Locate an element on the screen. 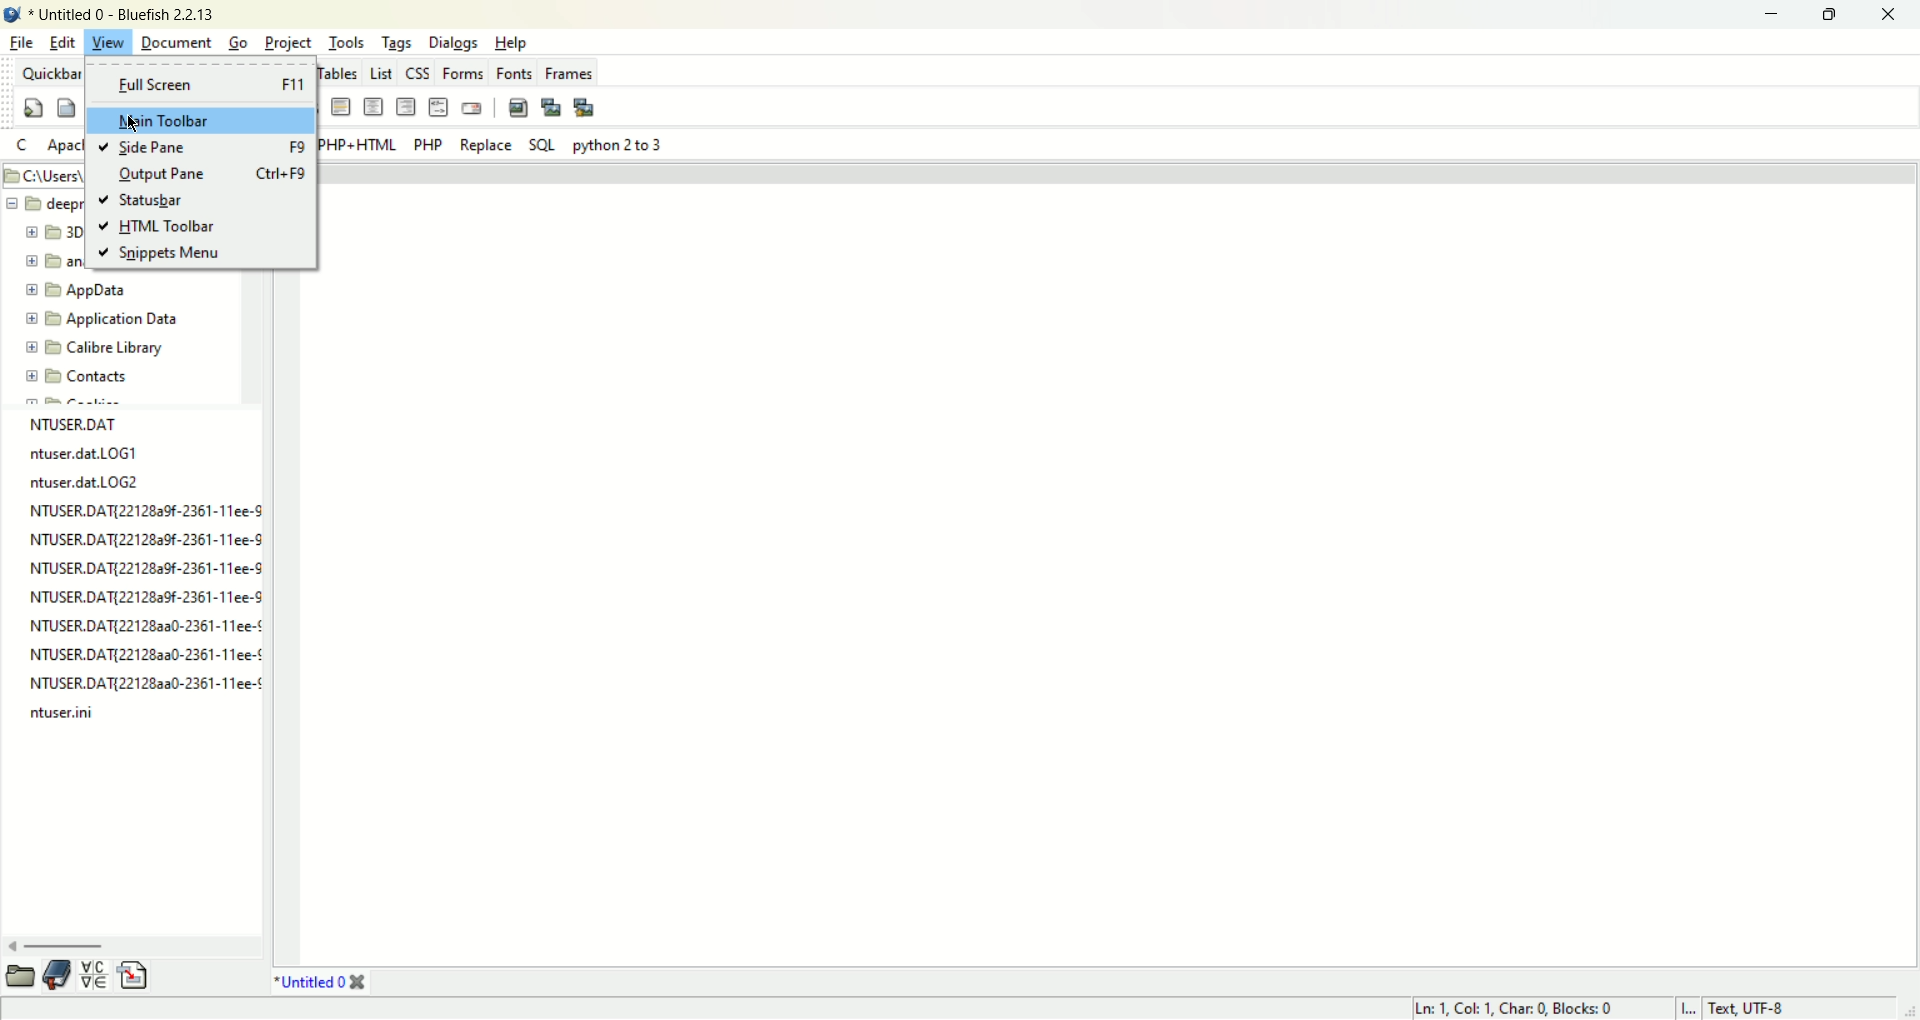  workspace is located at coordinates (1118, 576).